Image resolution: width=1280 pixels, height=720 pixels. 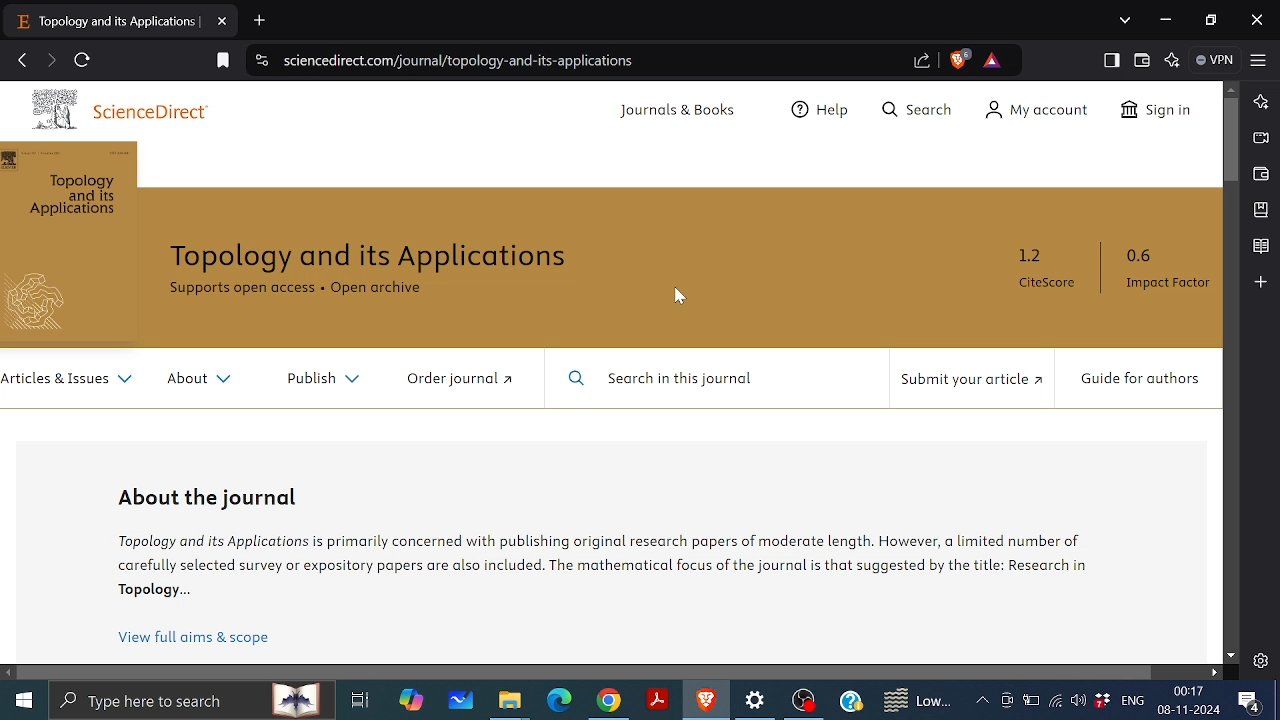 What do you see at coordinates (996, 61) in the screenshot?
I see `brave rewards` at bounding box center [996, 61].